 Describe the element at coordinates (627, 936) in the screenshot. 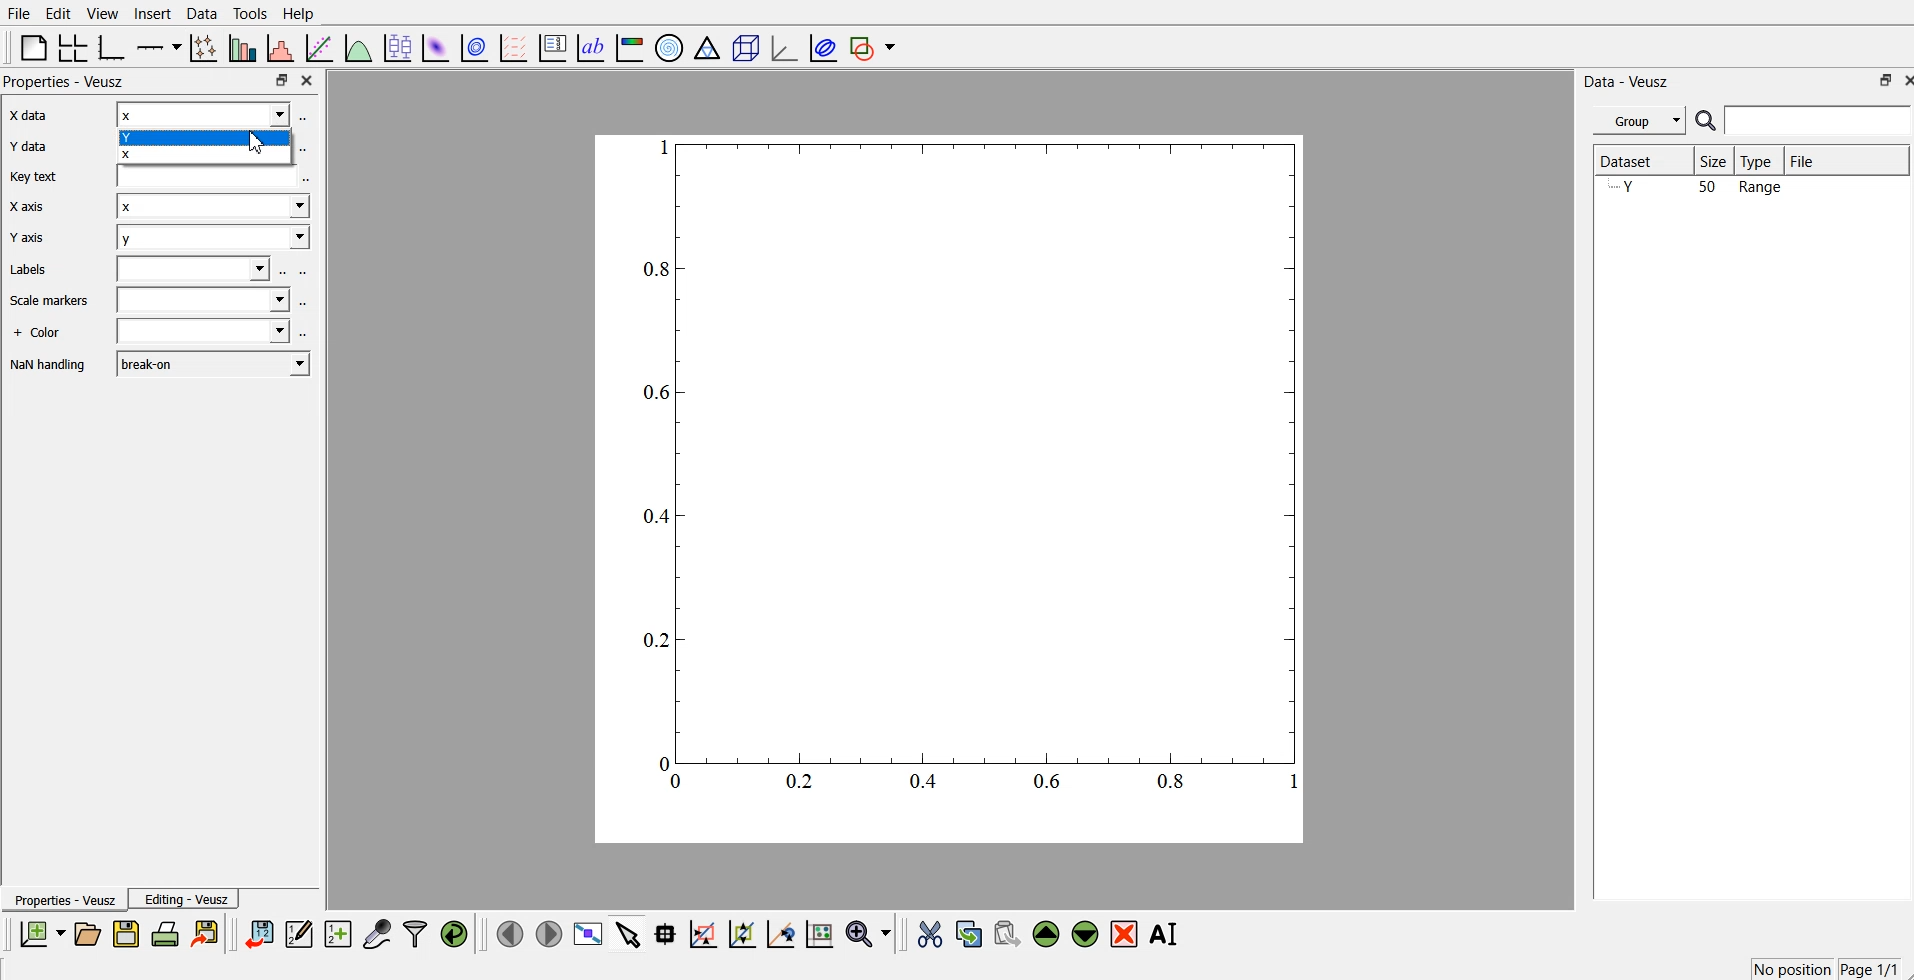

I see `select items` at that location.